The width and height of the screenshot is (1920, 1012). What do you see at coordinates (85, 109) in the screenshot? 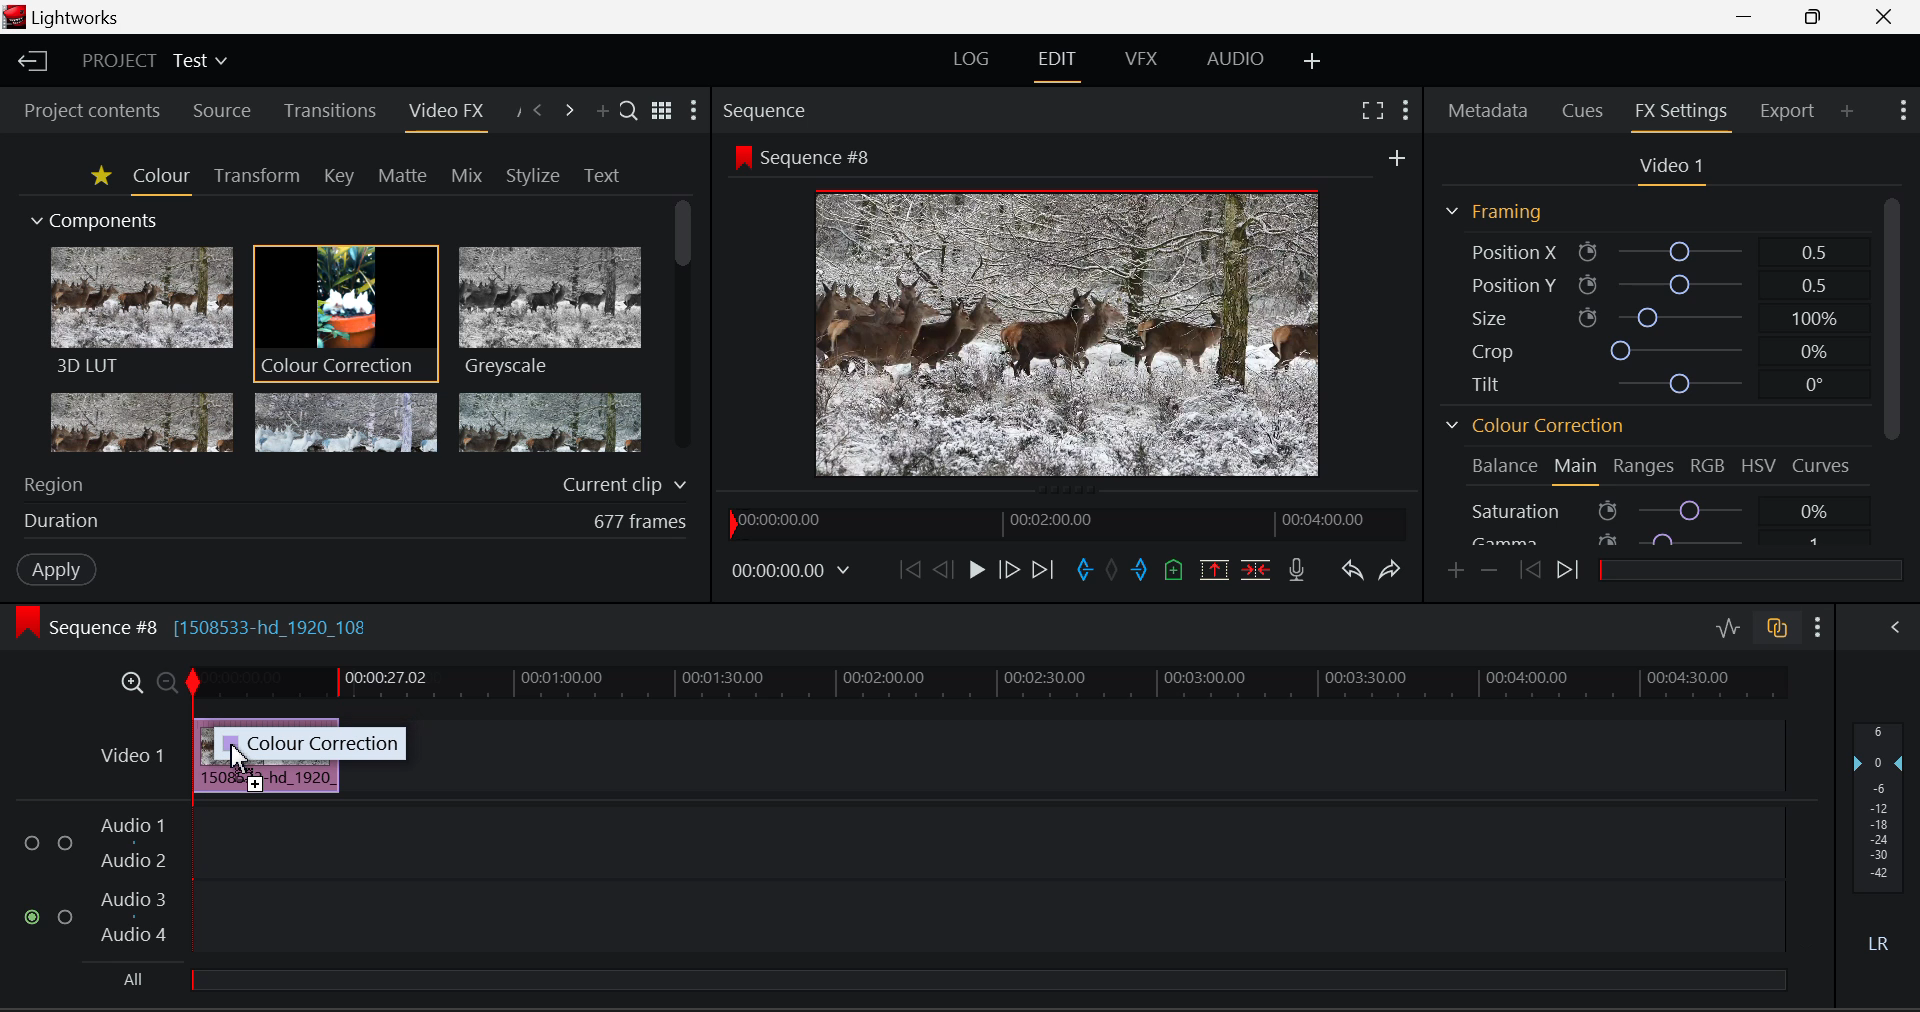
I see `Project contents` at bounding box center [85, 109].